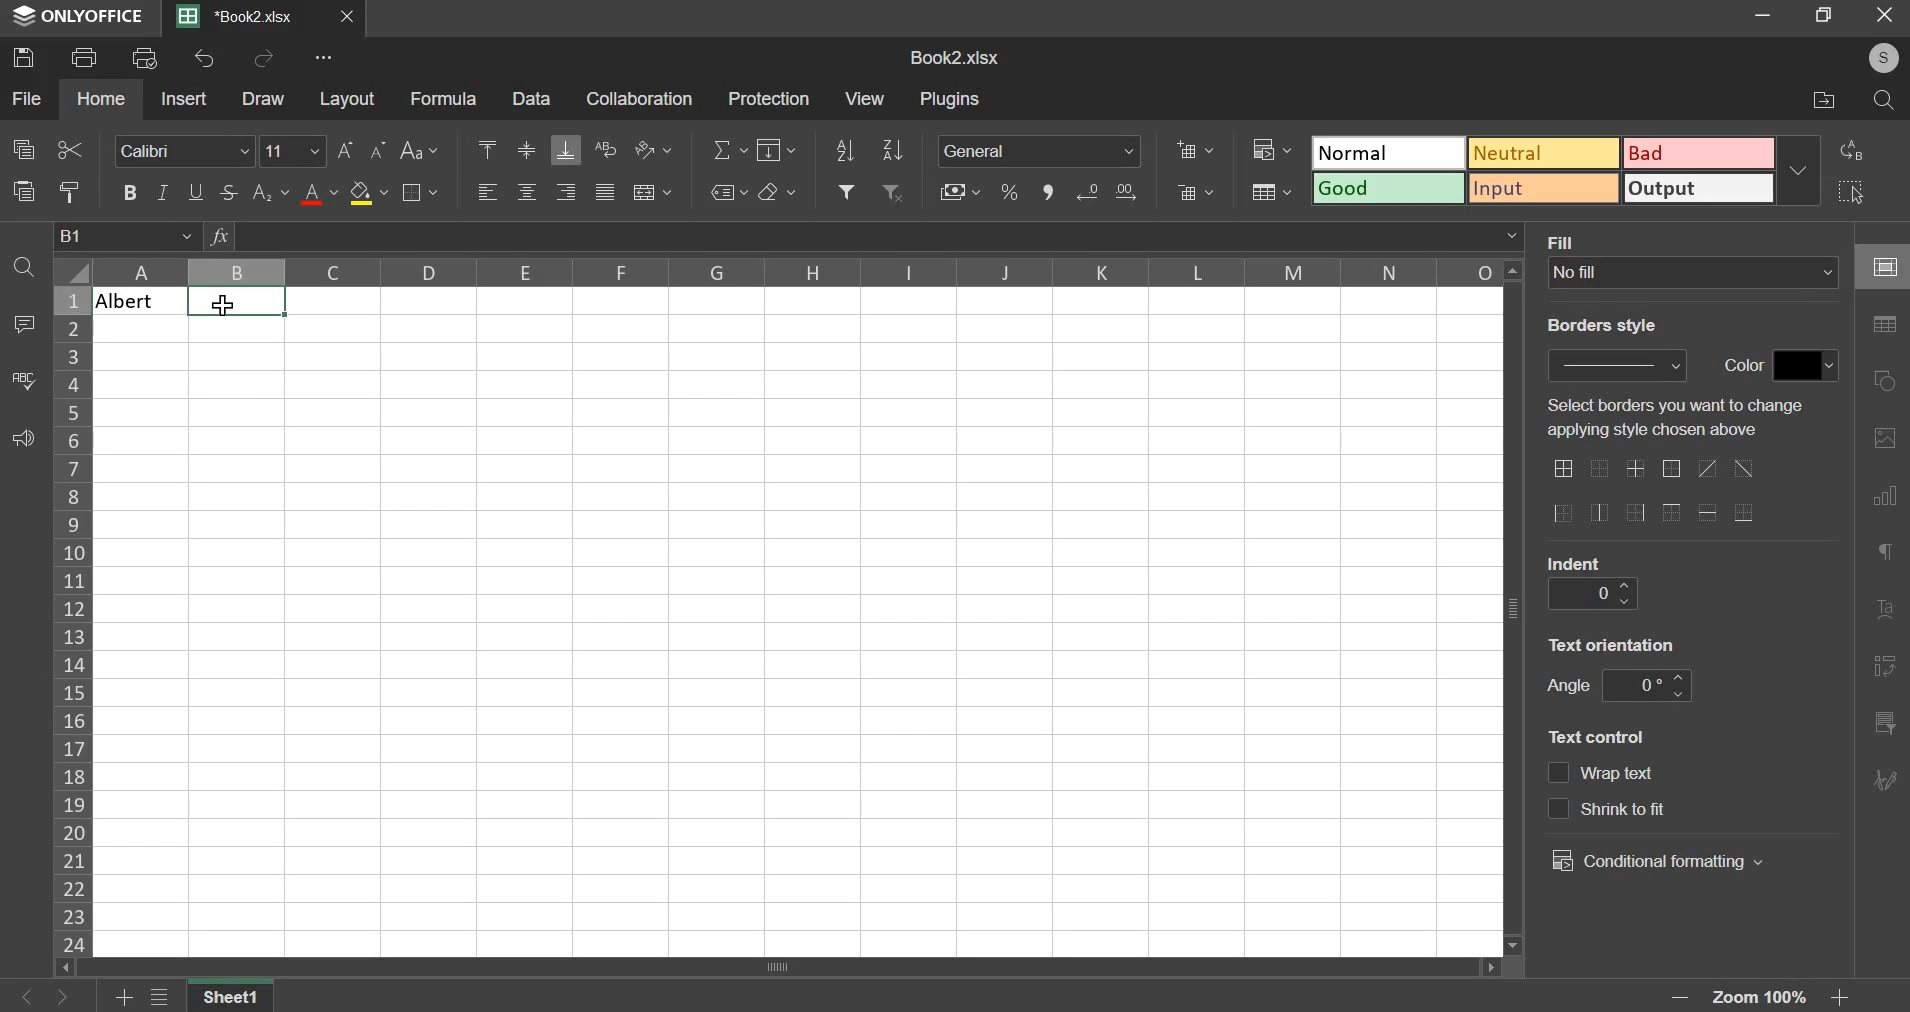 The image size is (1910, 1012). I want to click on insert, so click(183, 98).